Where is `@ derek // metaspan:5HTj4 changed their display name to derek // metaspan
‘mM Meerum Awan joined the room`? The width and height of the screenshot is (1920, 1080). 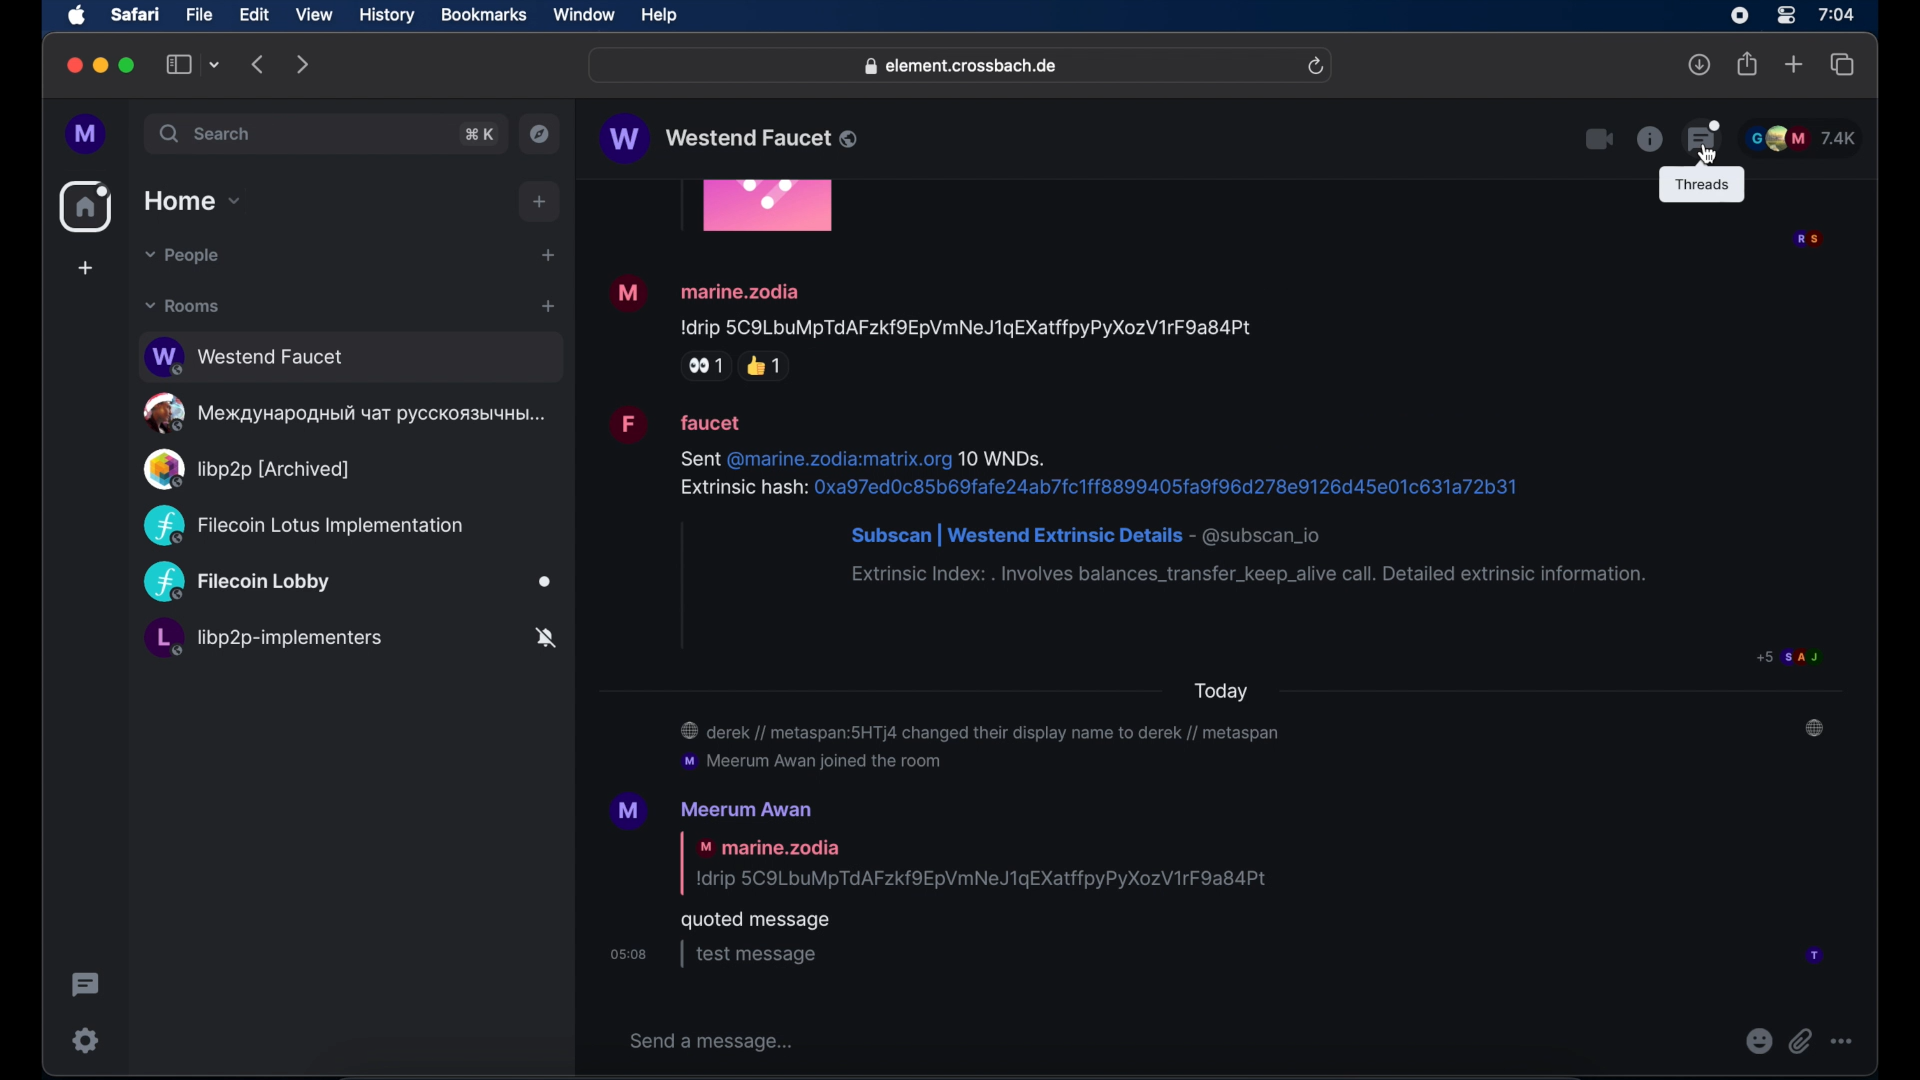 @ derek // metaspan:5HTj4 changed their display name to derek // metaspan
‘mM Meerum Awan joined the room is located at coordinates (982, 743).